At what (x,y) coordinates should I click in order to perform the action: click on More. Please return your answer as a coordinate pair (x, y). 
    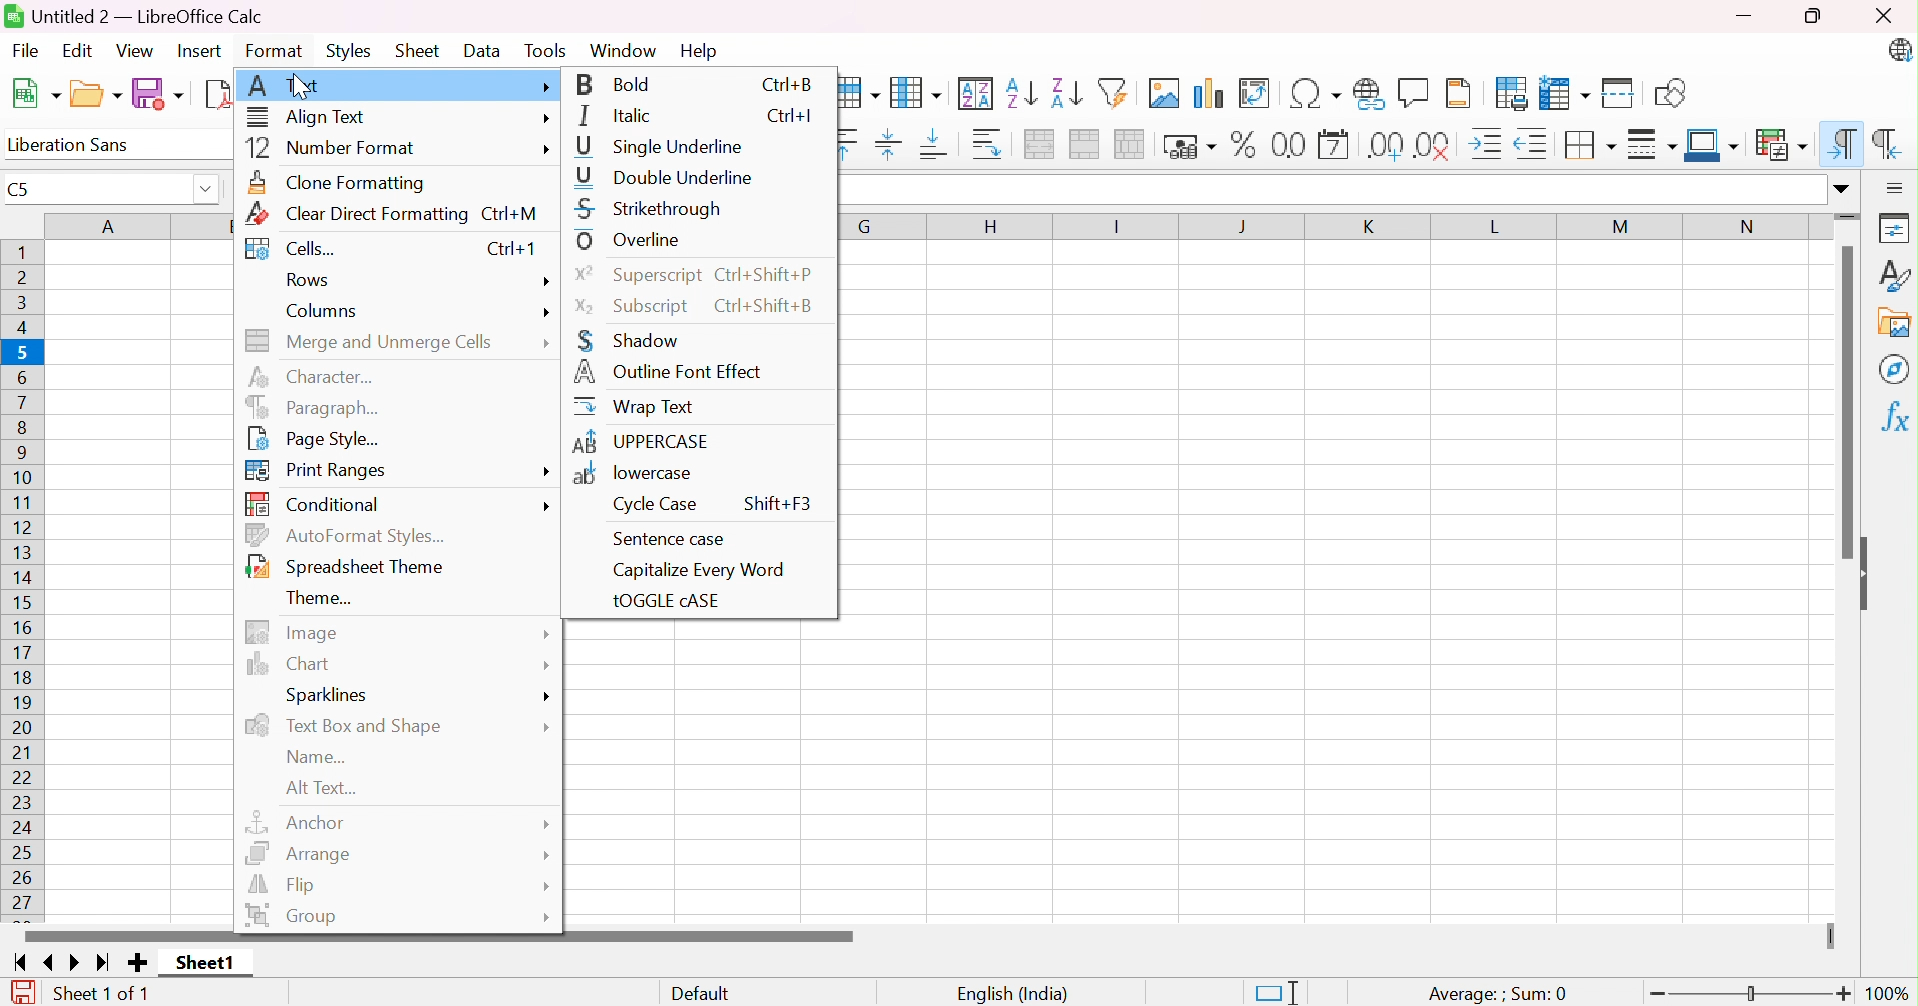
    Looking at the image, I should click on (546, 728).